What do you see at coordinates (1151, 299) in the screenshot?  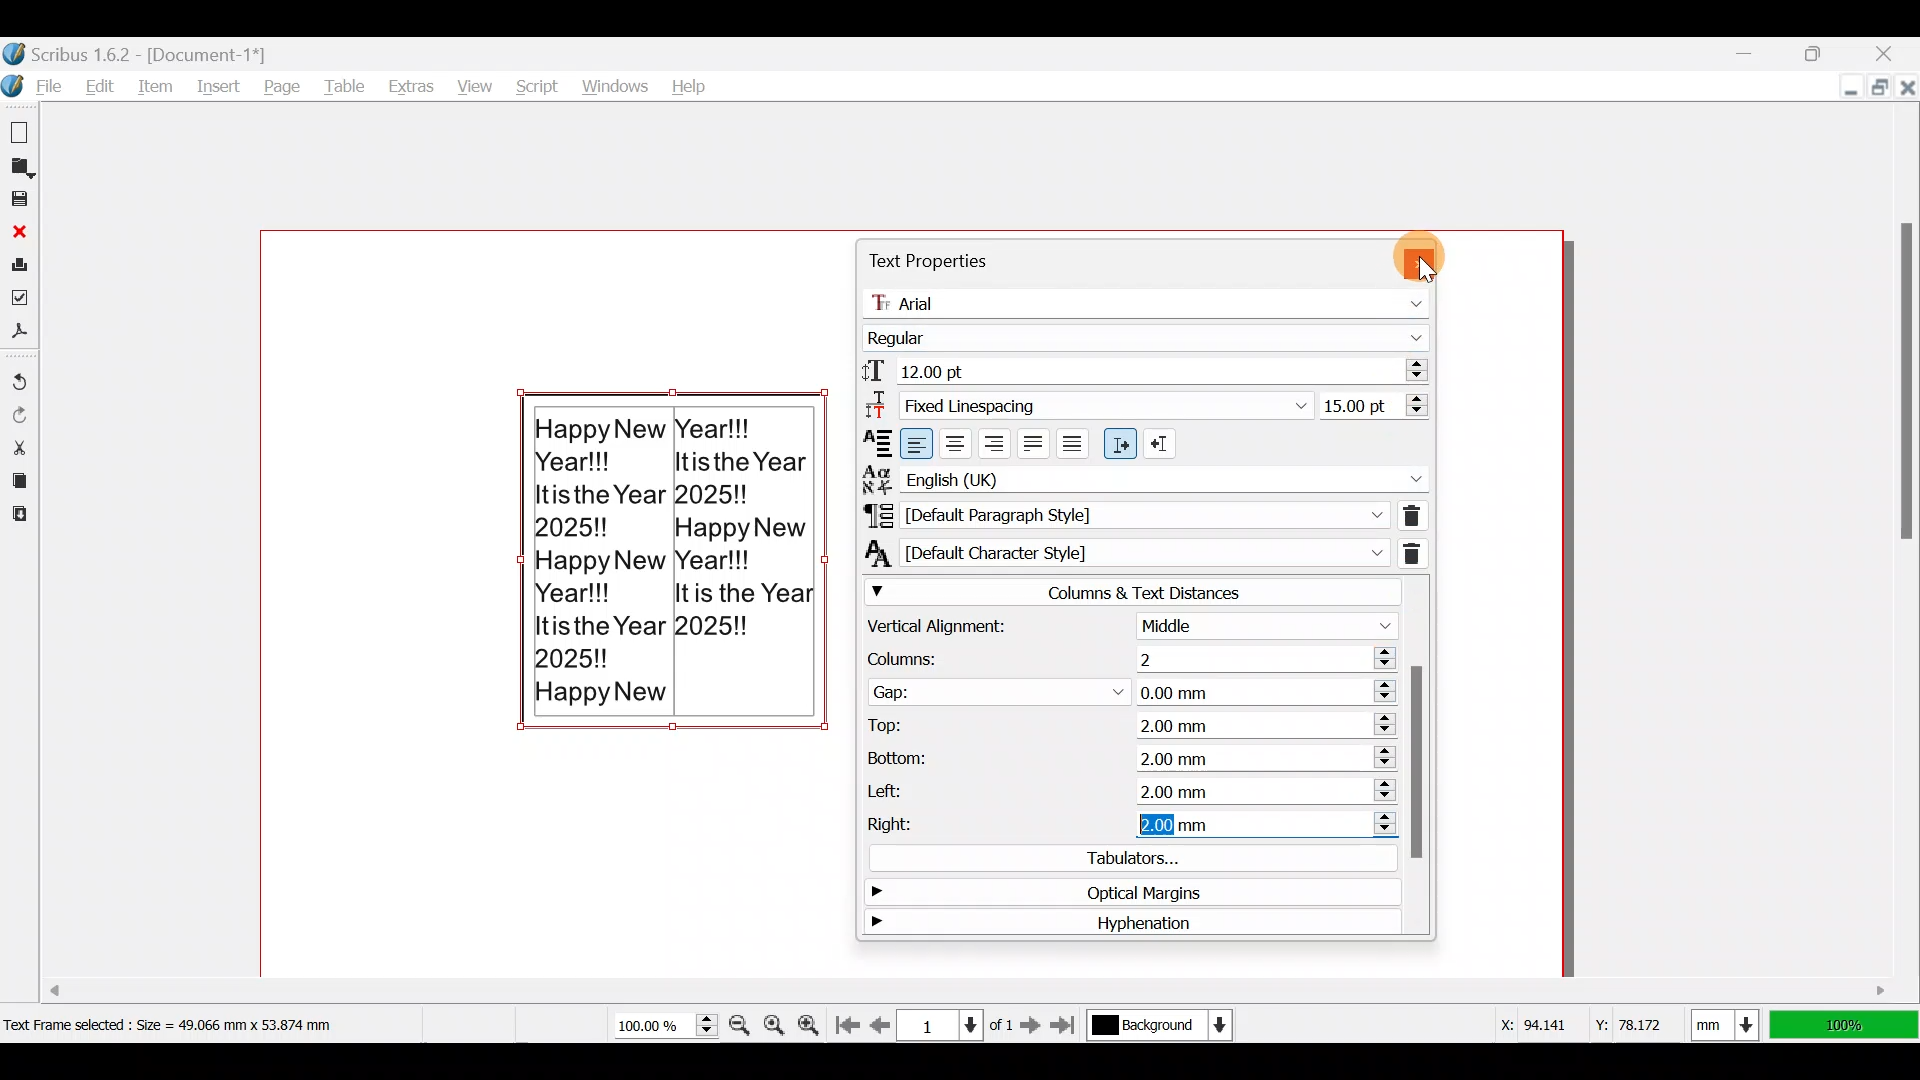 I see `Font name` at bounding box center [1151, 299].